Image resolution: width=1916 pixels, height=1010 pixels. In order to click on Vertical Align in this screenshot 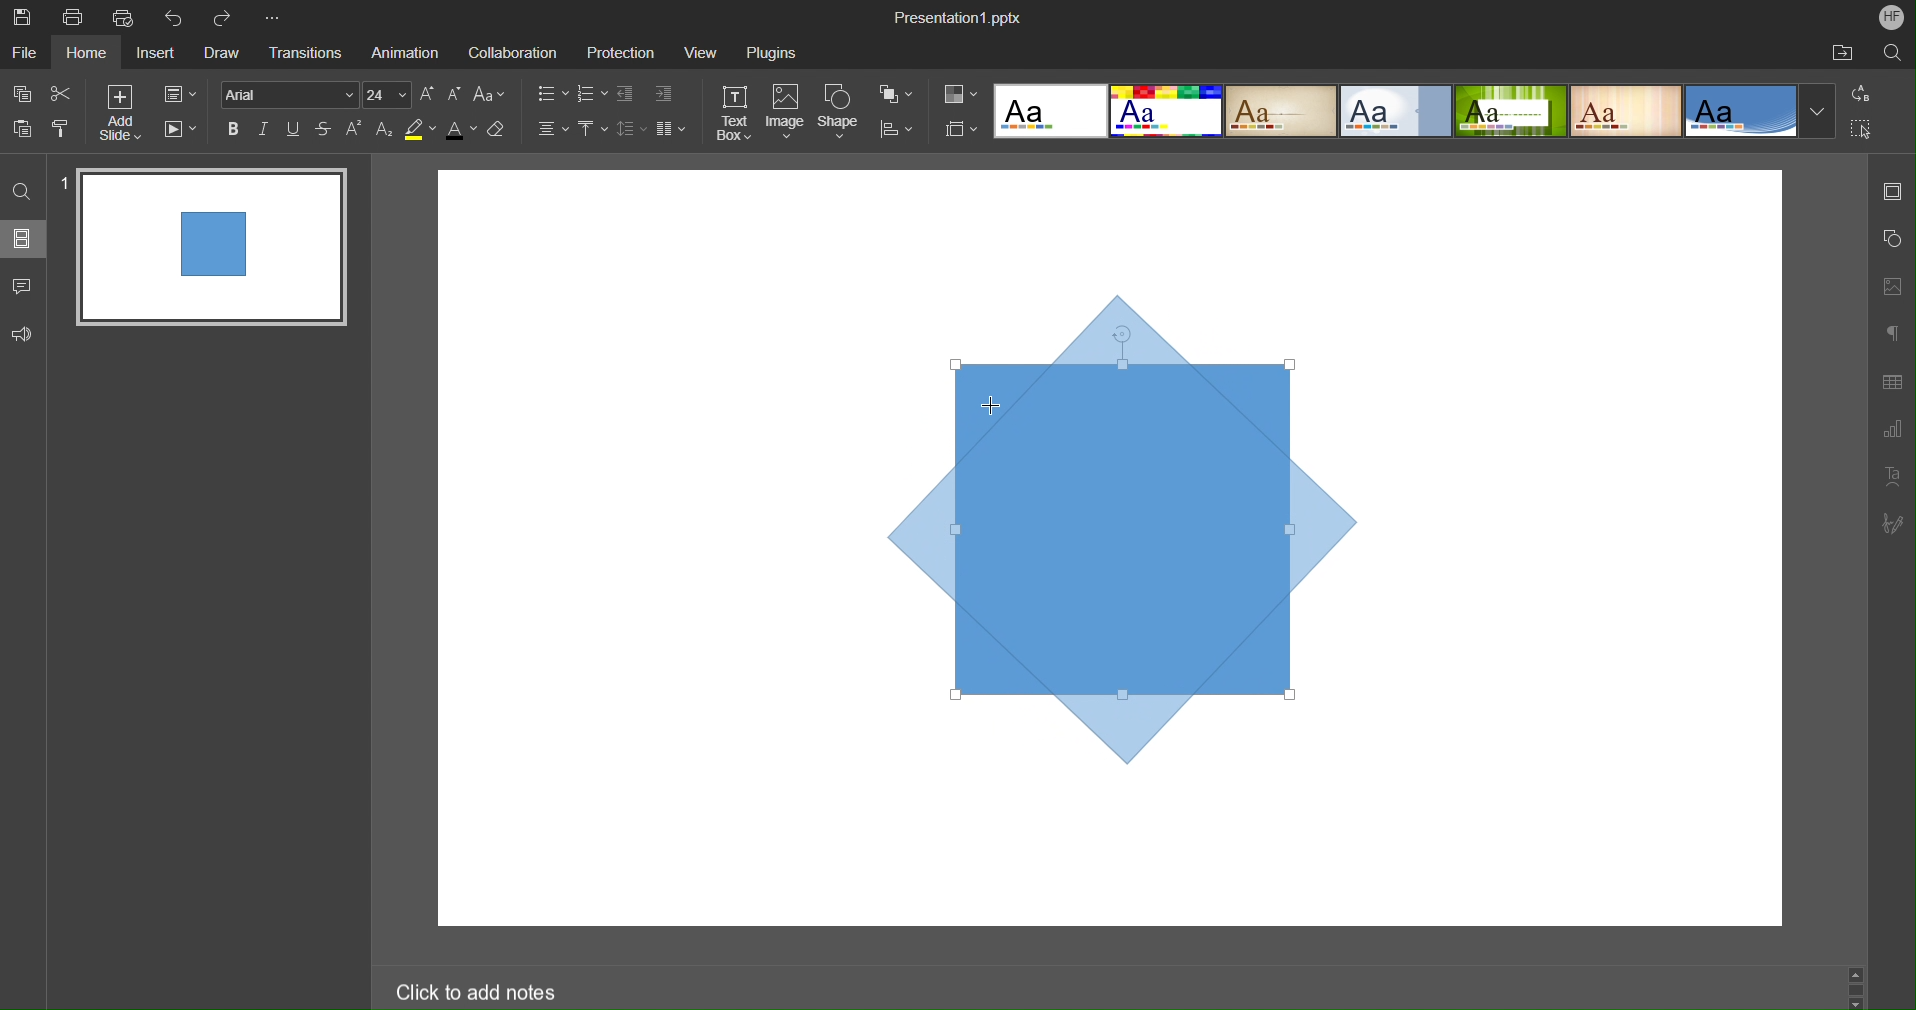, I will do `click(593, 129)`.